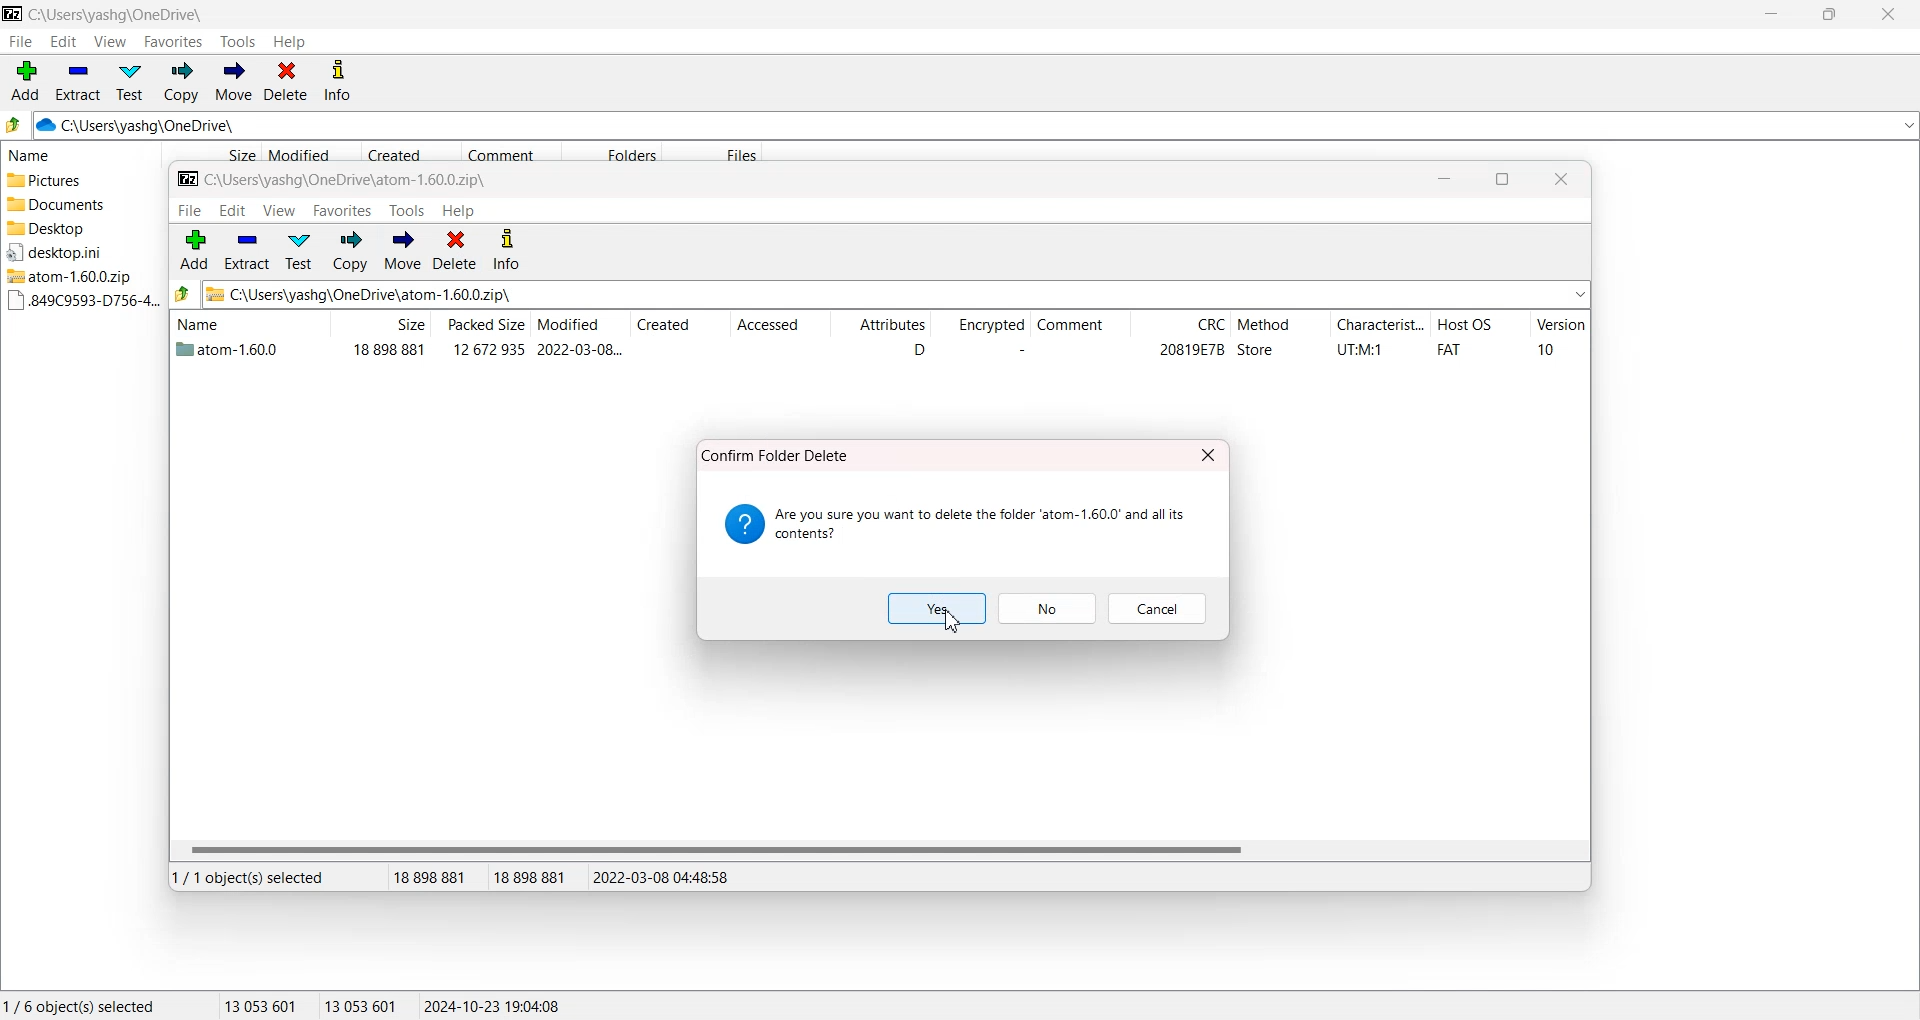 Image resolution: width=1920 pixels, height=1020 pixels. What do you see at coordinates (280, 211) in the screenshot?
I see `view` at bounding box center [280, 211].